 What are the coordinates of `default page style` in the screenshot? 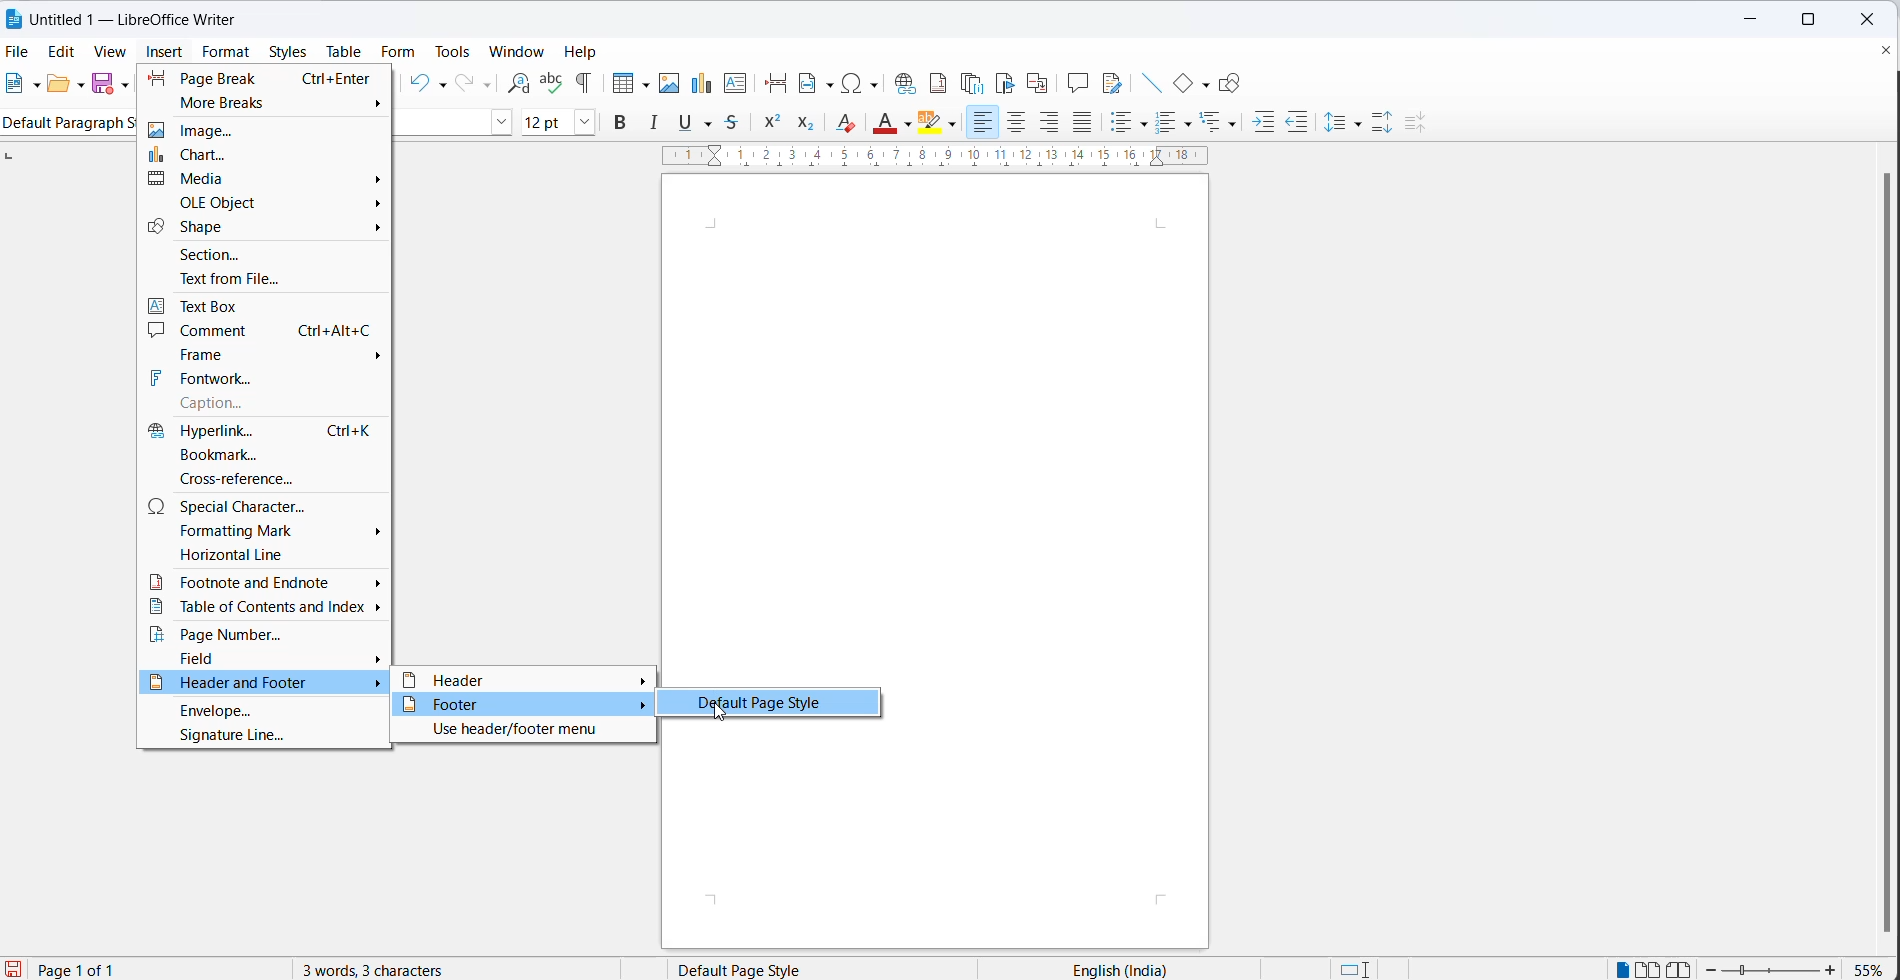 It's located at (775, 702).